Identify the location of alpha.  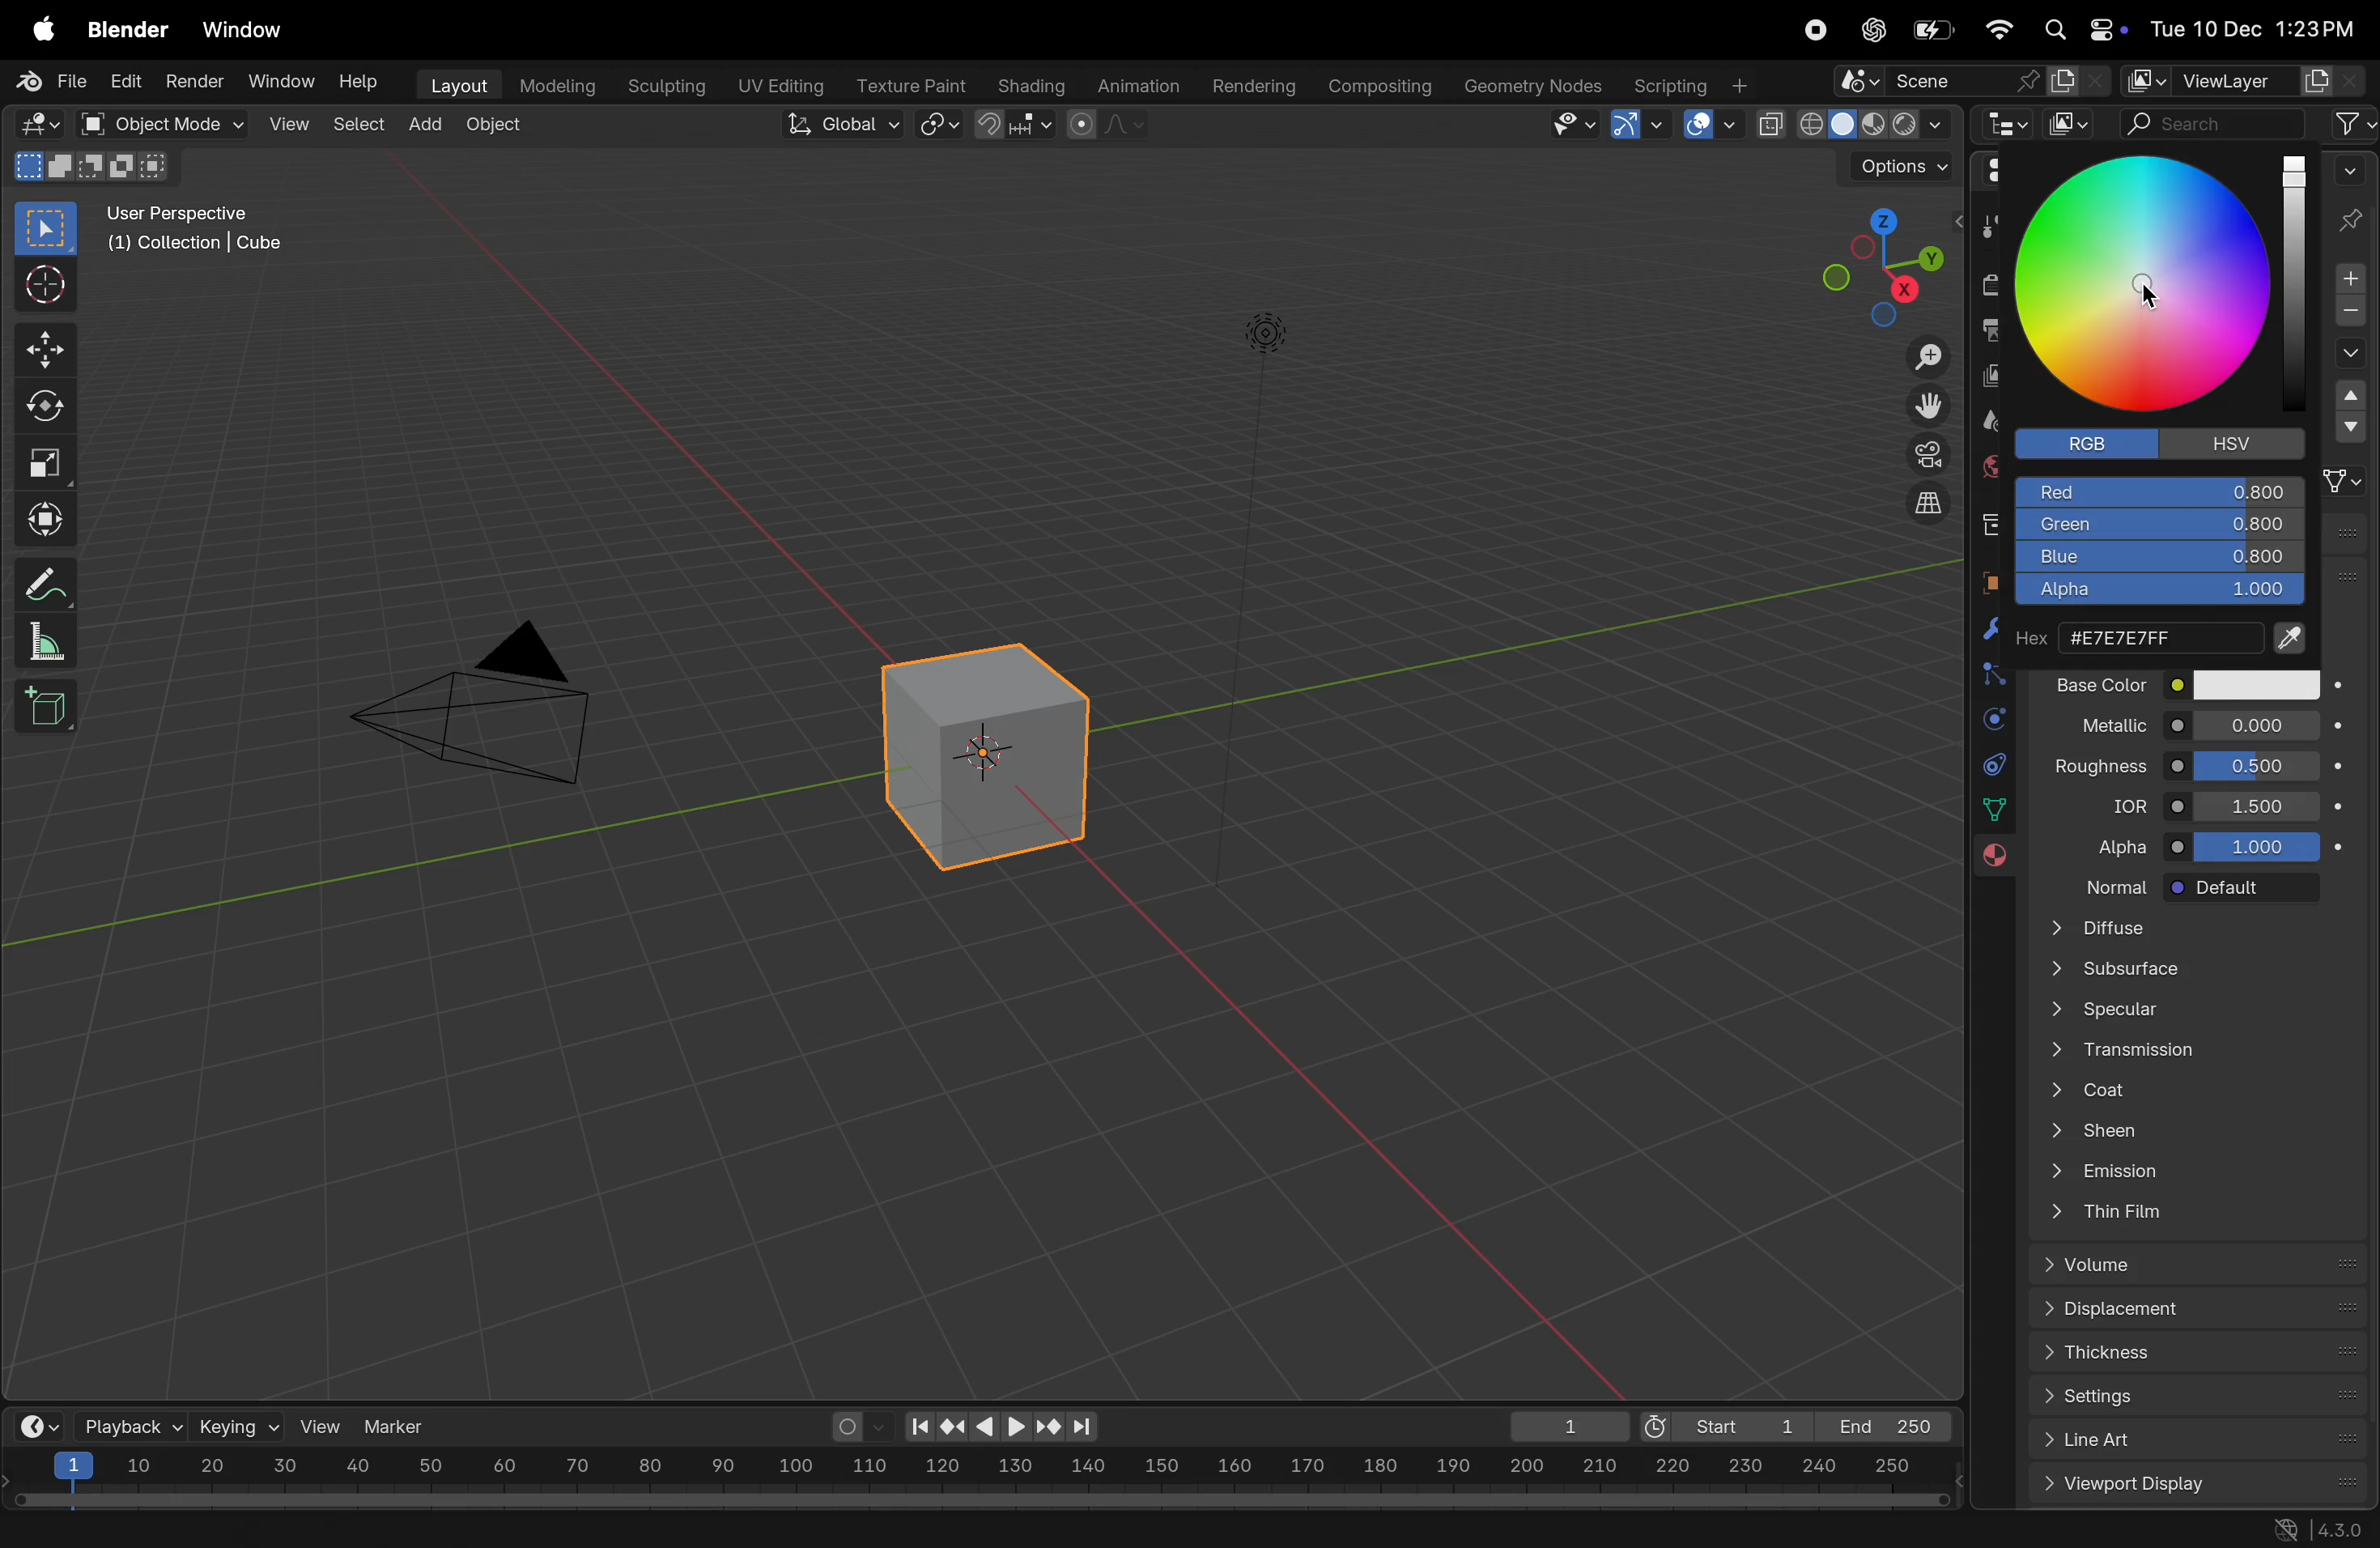
(2113, 841).